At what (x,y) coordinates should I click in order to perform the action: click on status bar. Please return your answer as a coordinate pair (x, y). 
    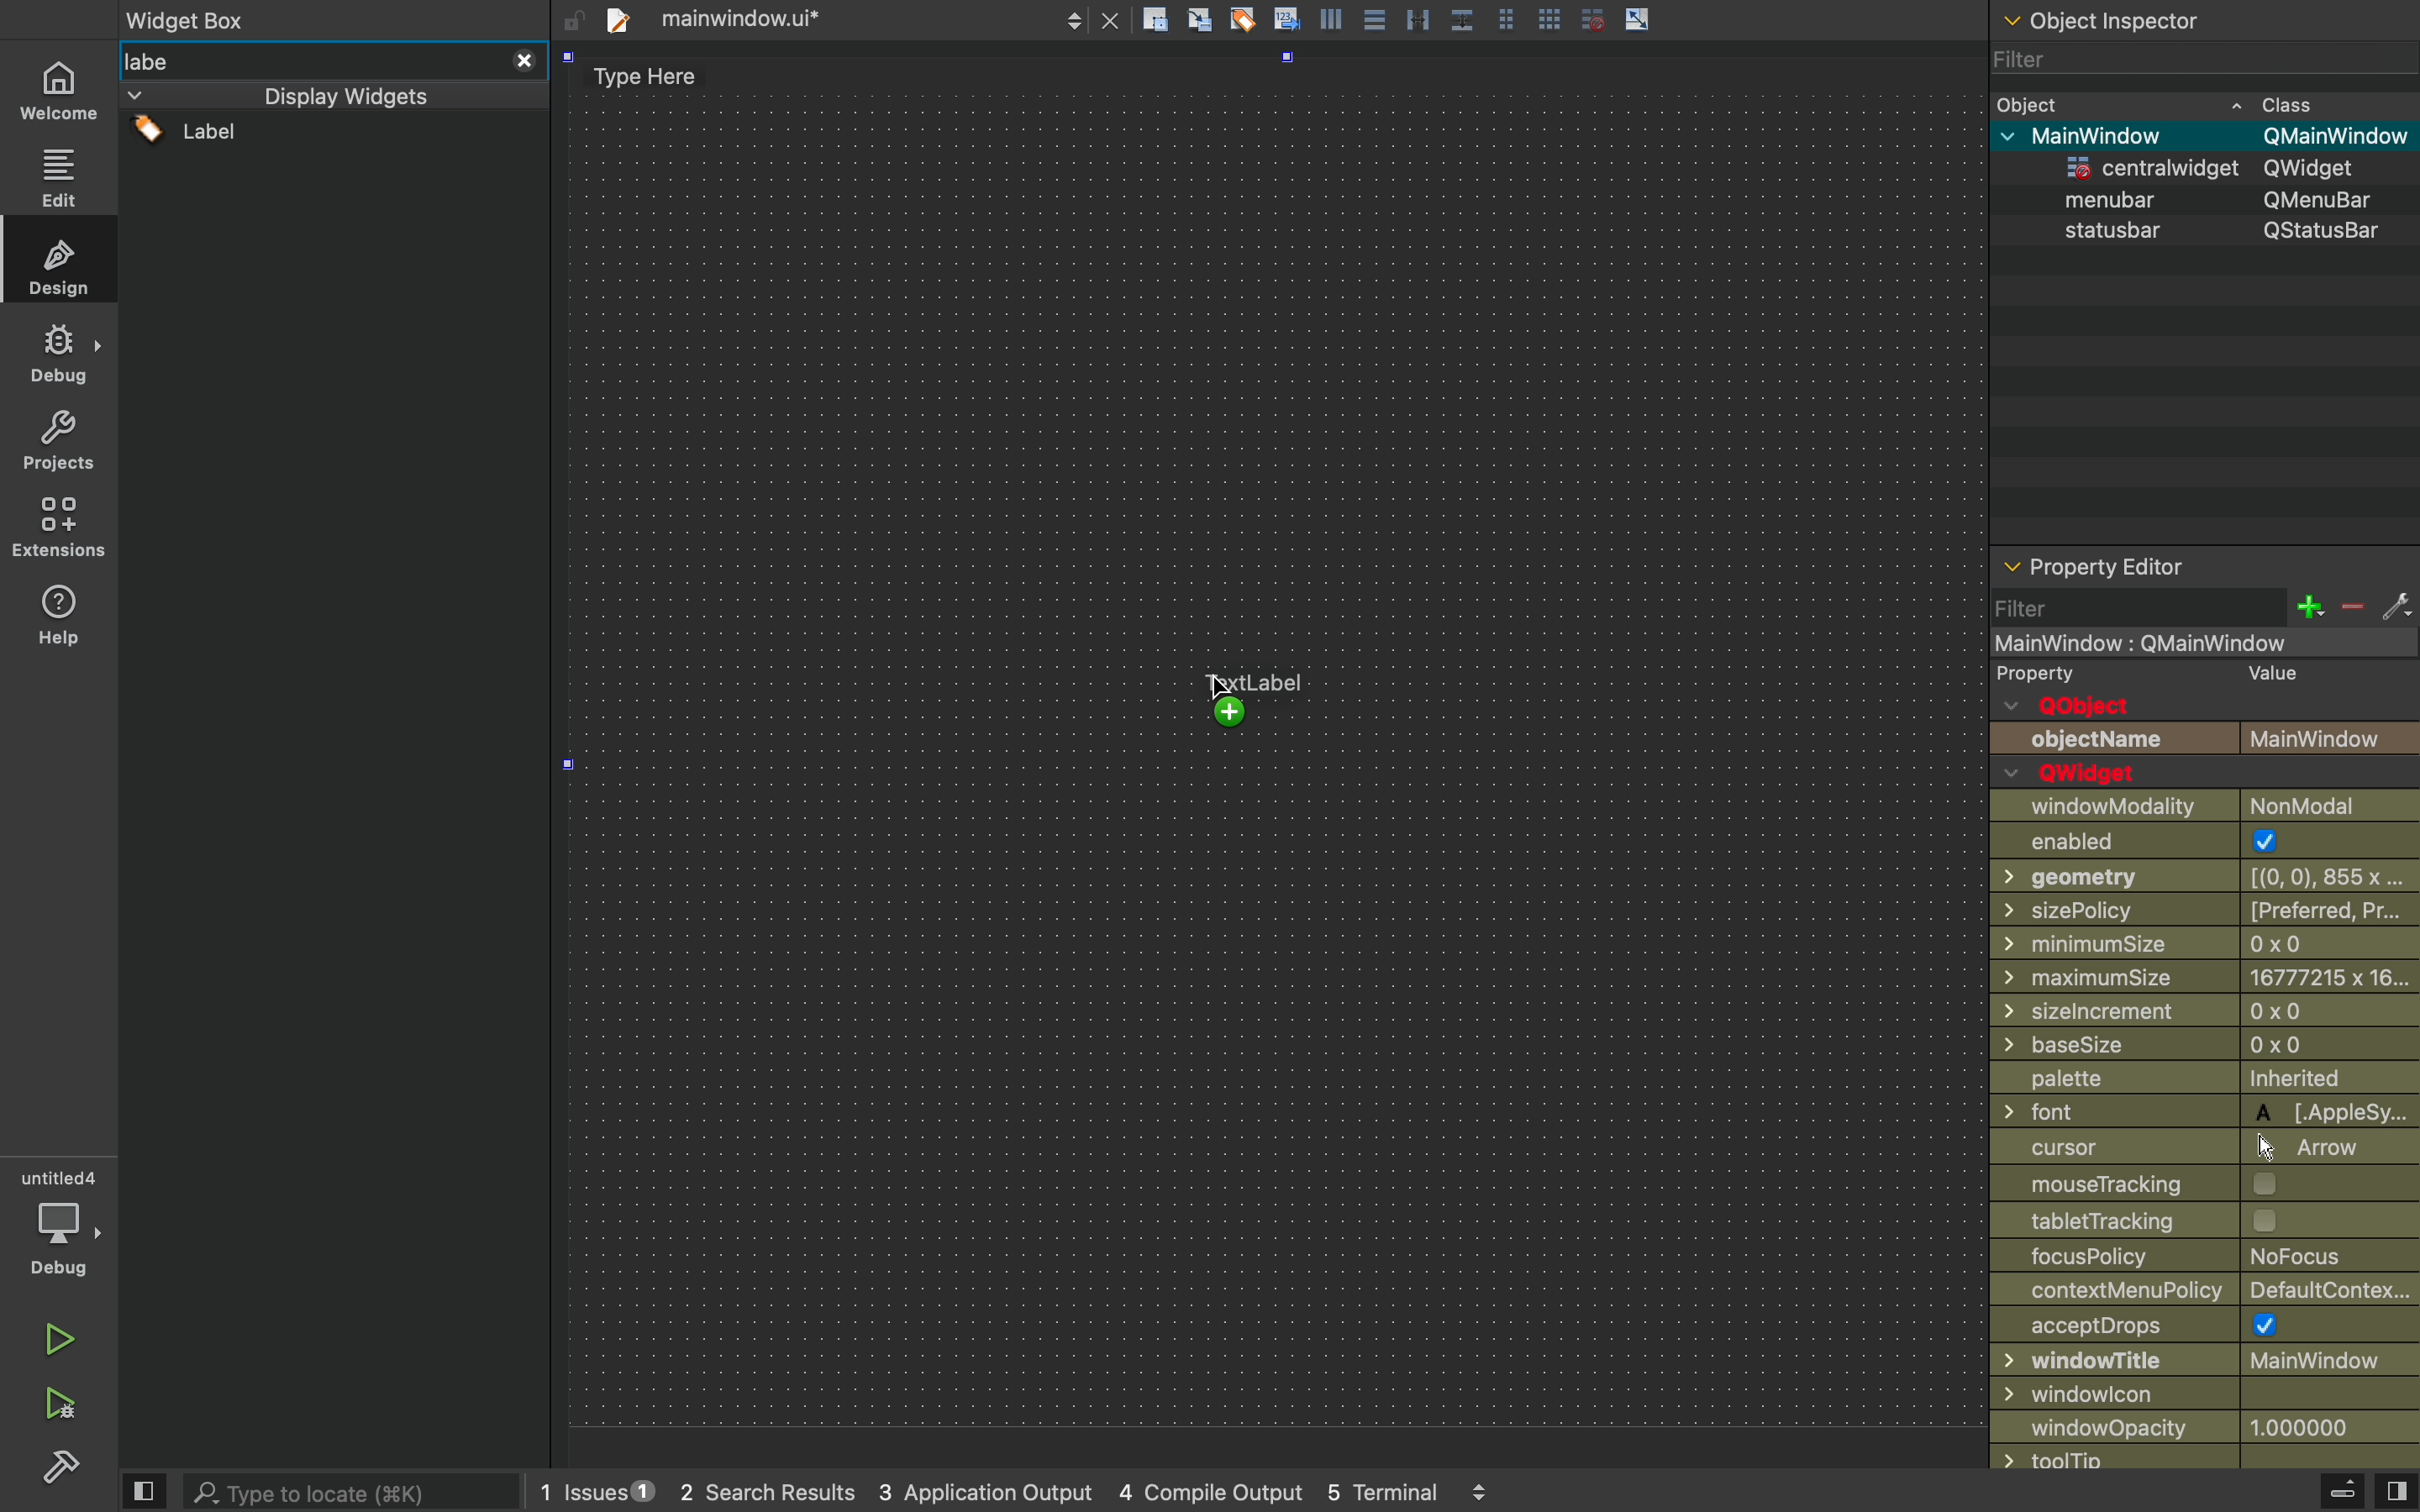
    Looking at the image, I should click on (2206, 232).